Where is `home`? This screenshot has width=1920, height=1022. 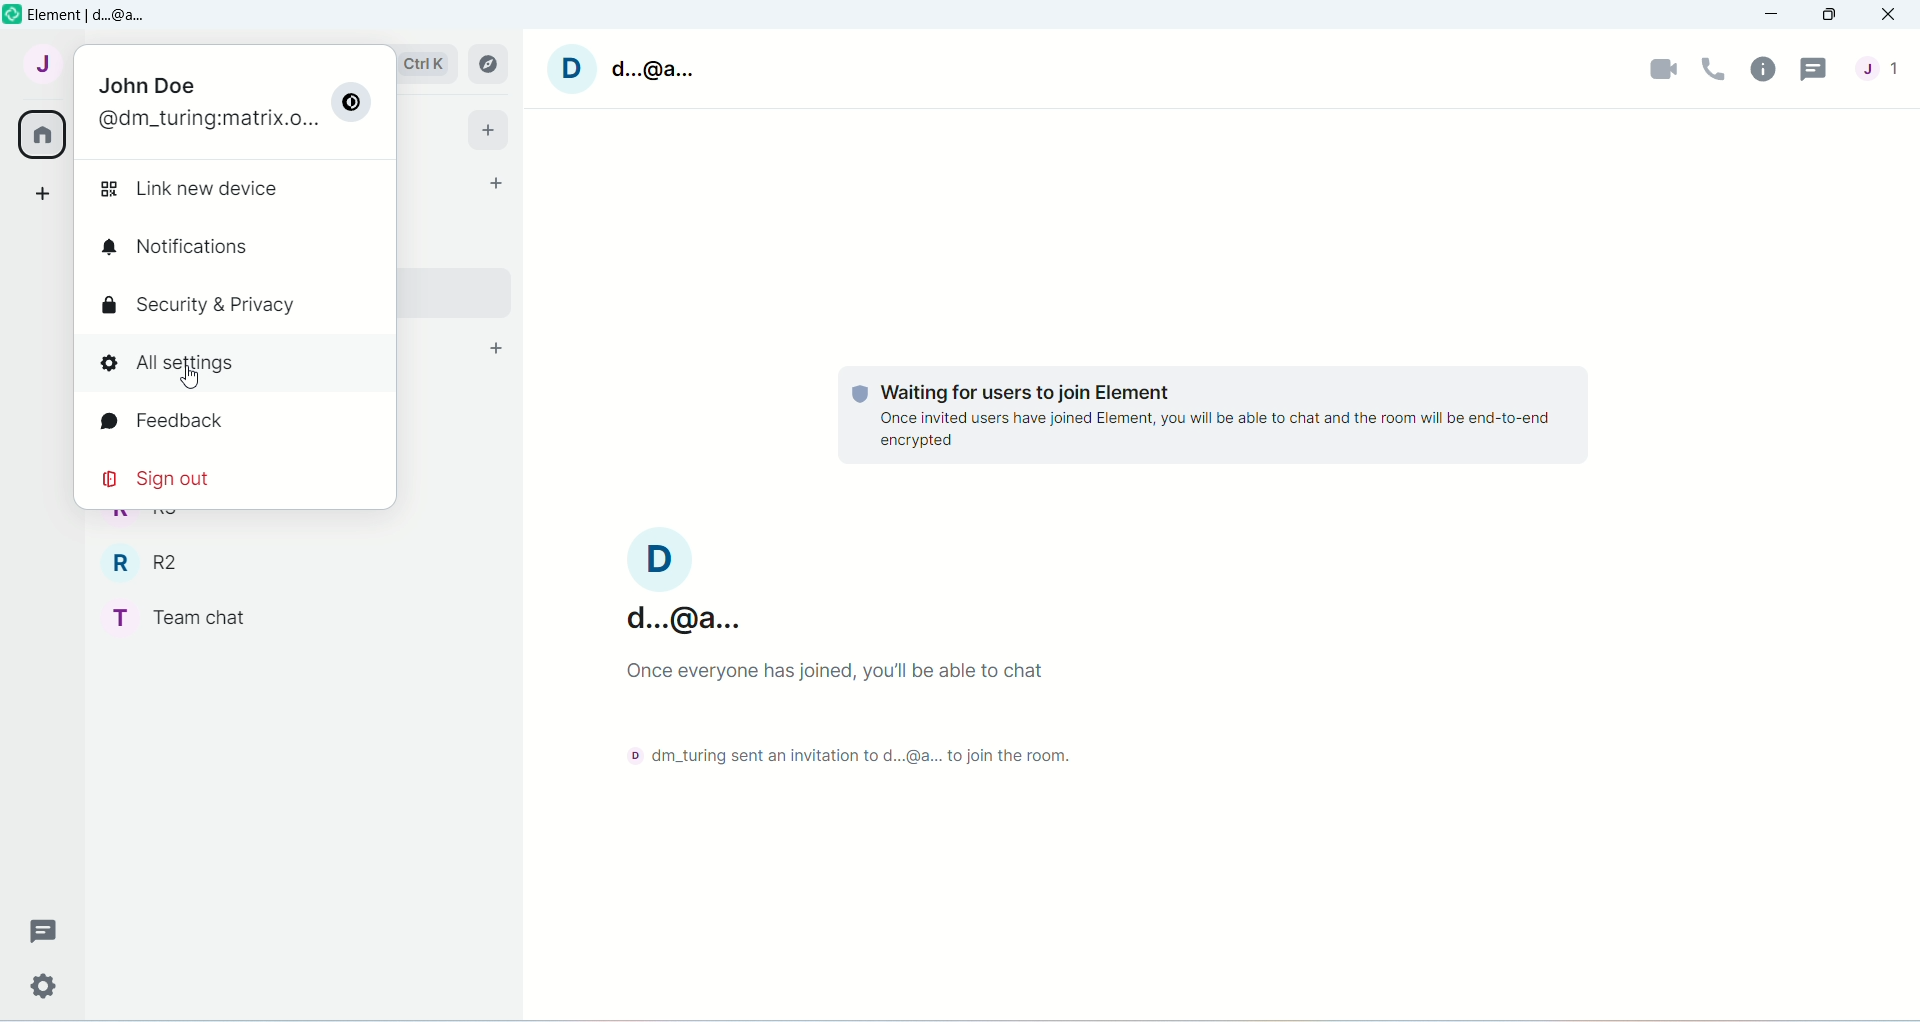 home is located at coordinates (38, 135).